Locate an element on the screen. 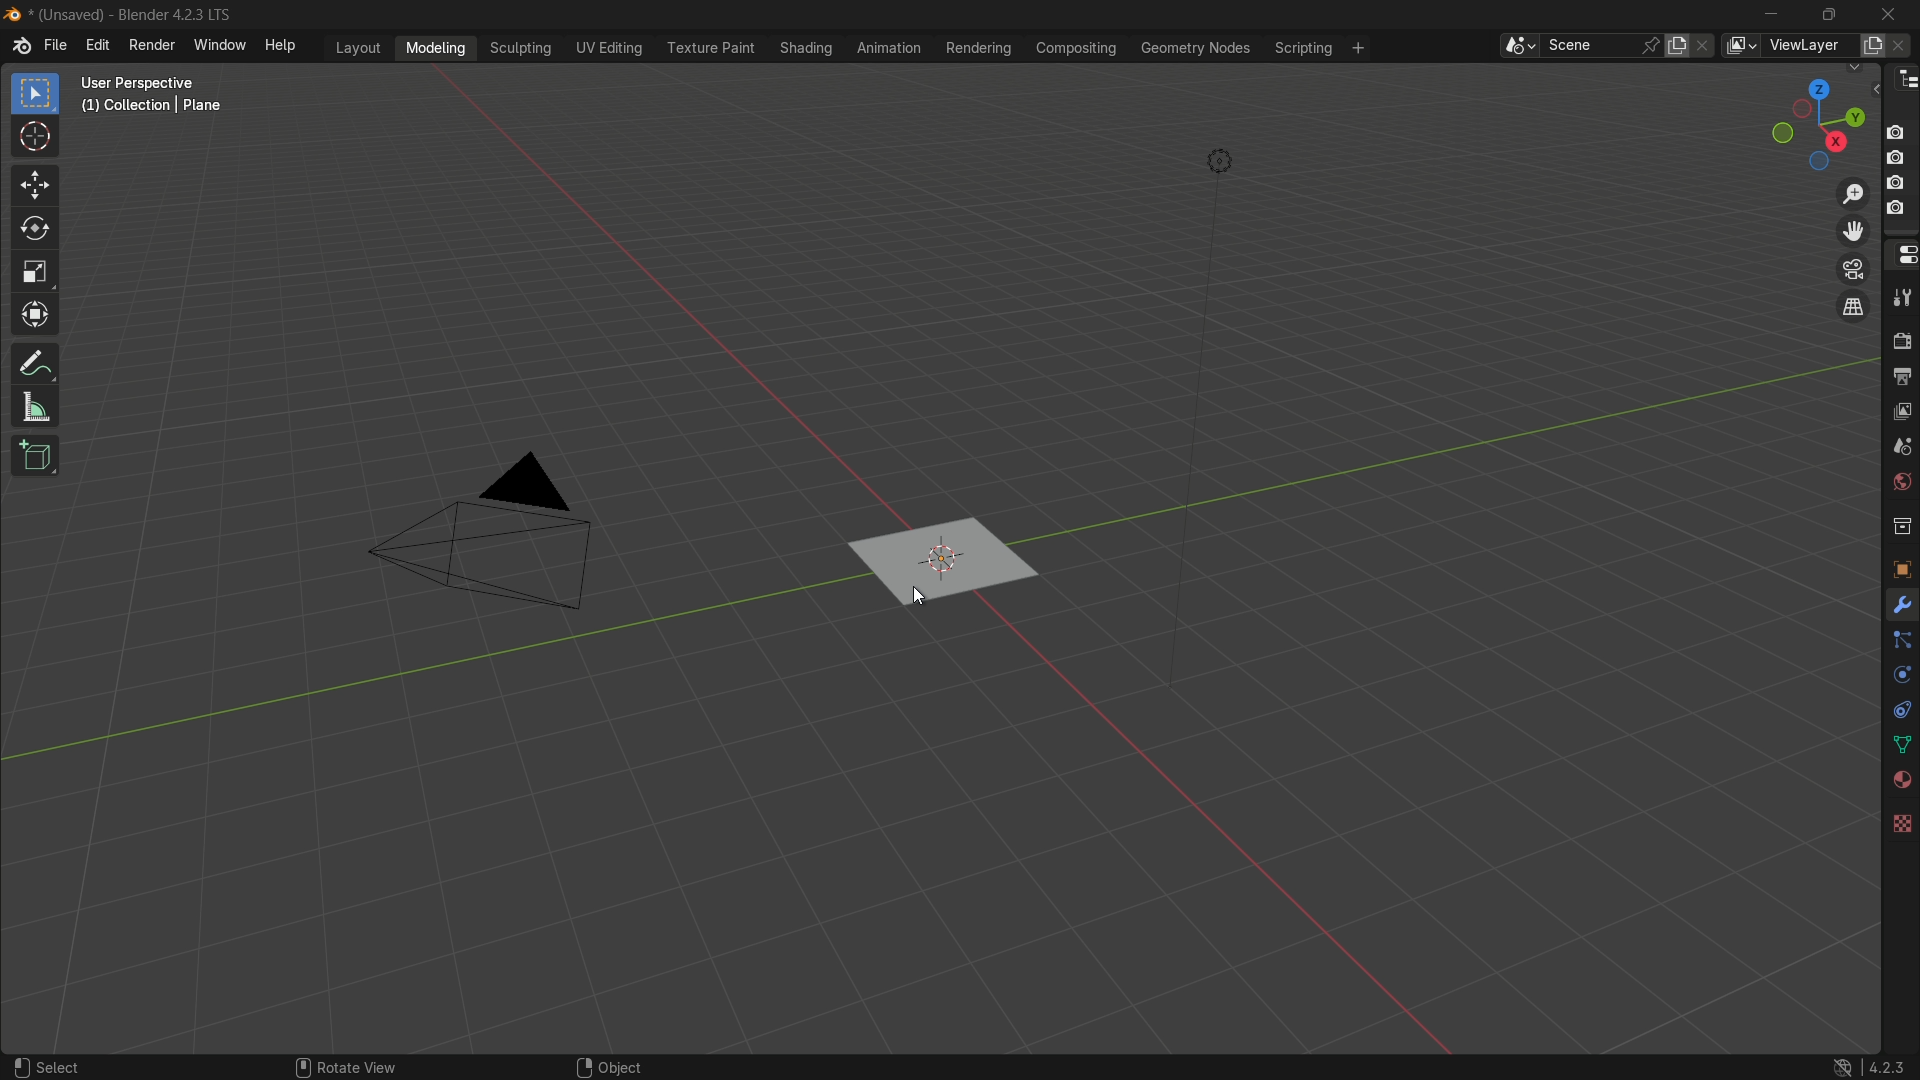 This screenshot has height=1080, width=1920. plane is located at coordinates (940, 562).